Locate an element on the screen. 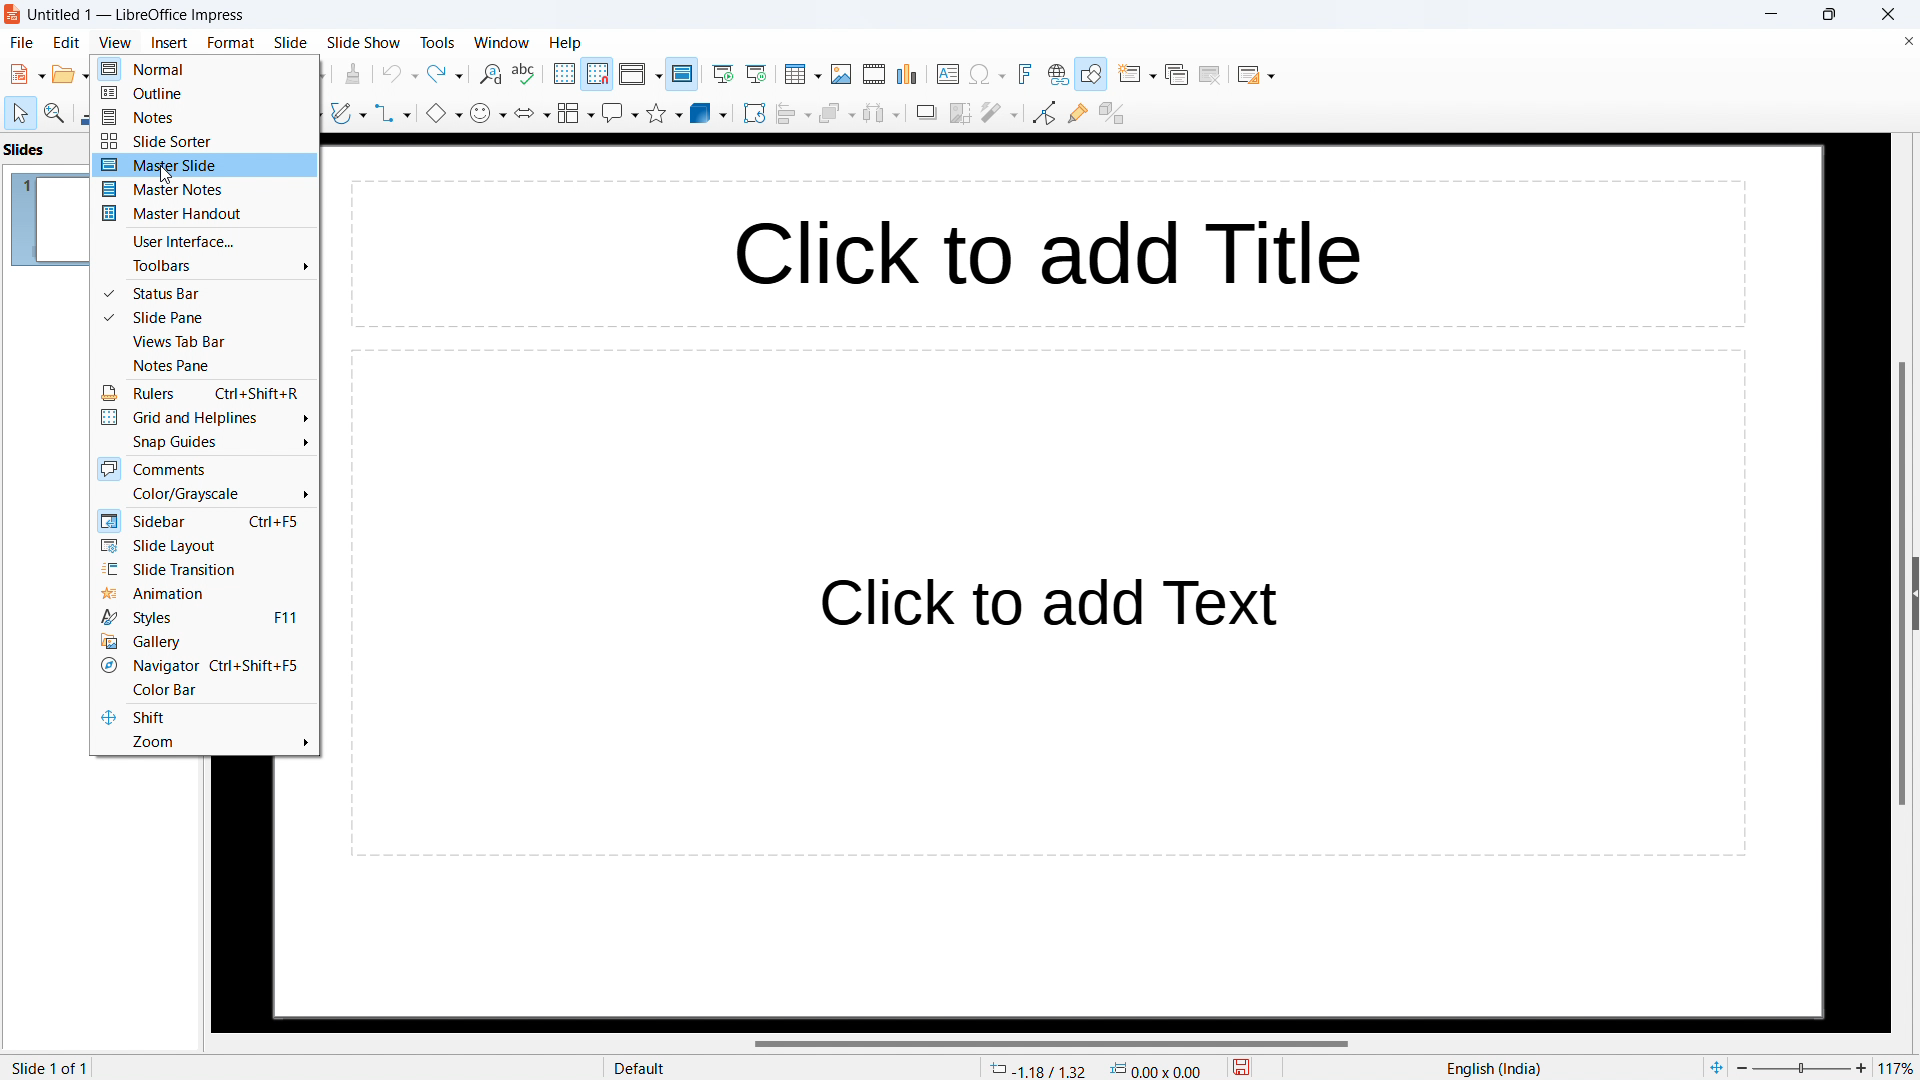  insert is located at coordinates (170, 42).